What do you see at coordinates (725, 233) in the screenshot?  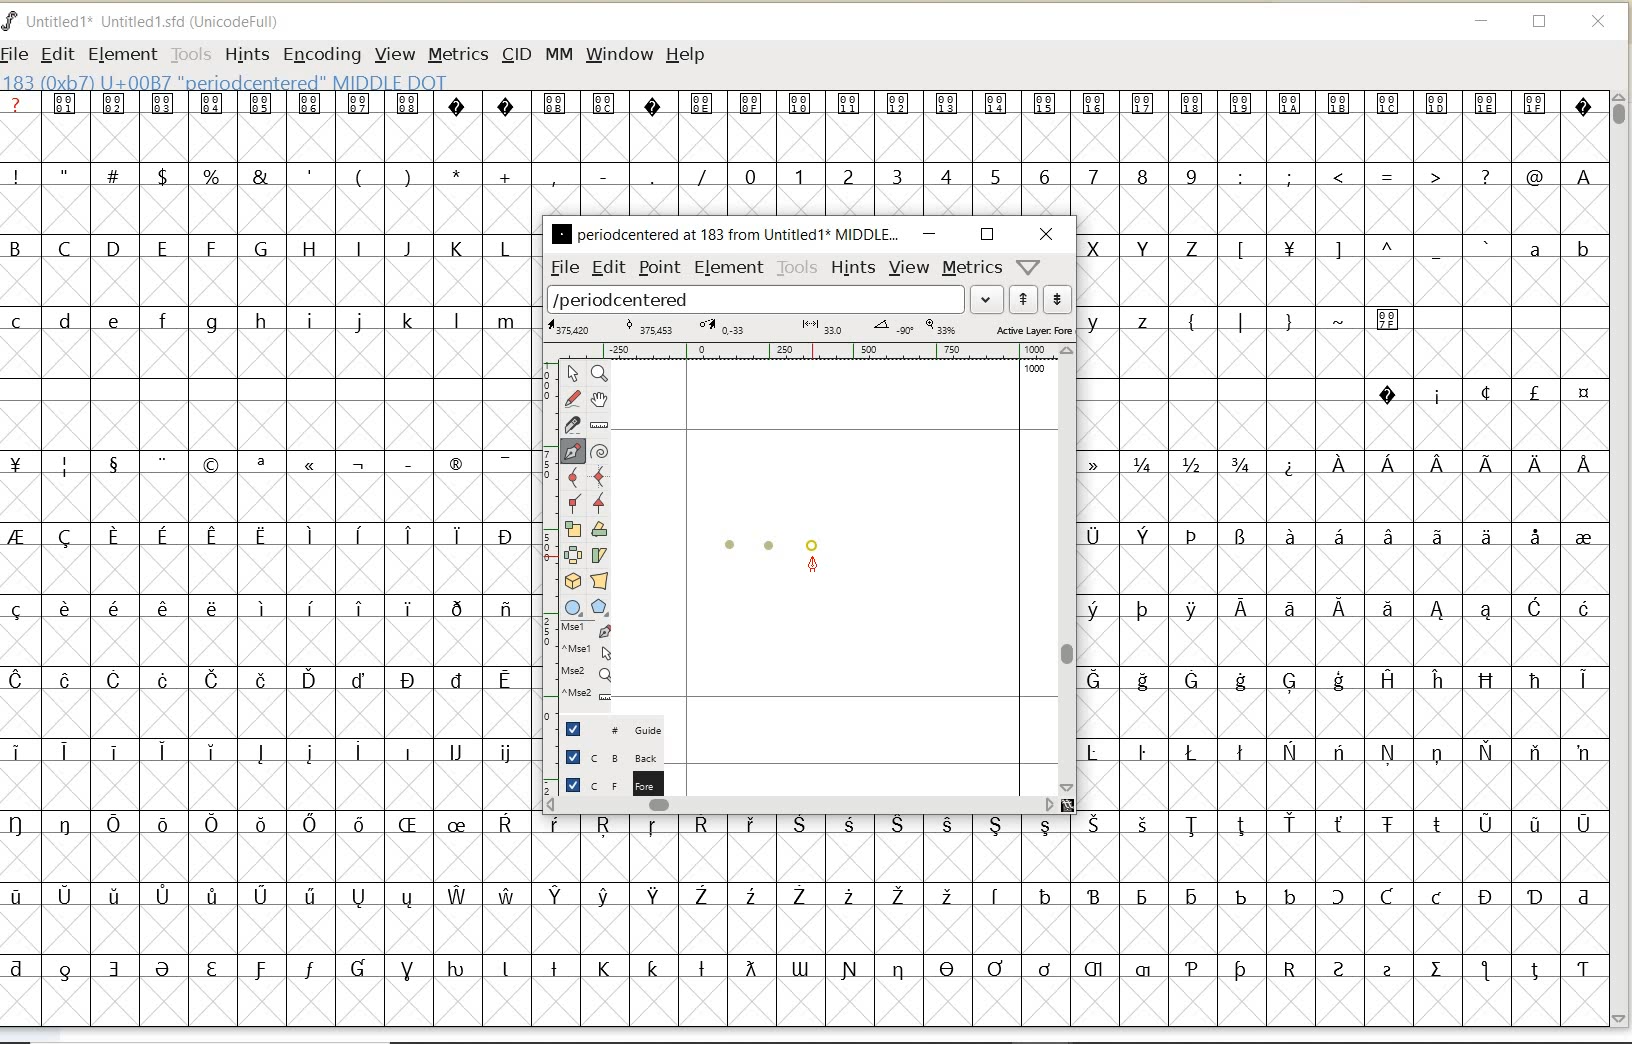 I see `glyph name` at bounding box center [725, 233].